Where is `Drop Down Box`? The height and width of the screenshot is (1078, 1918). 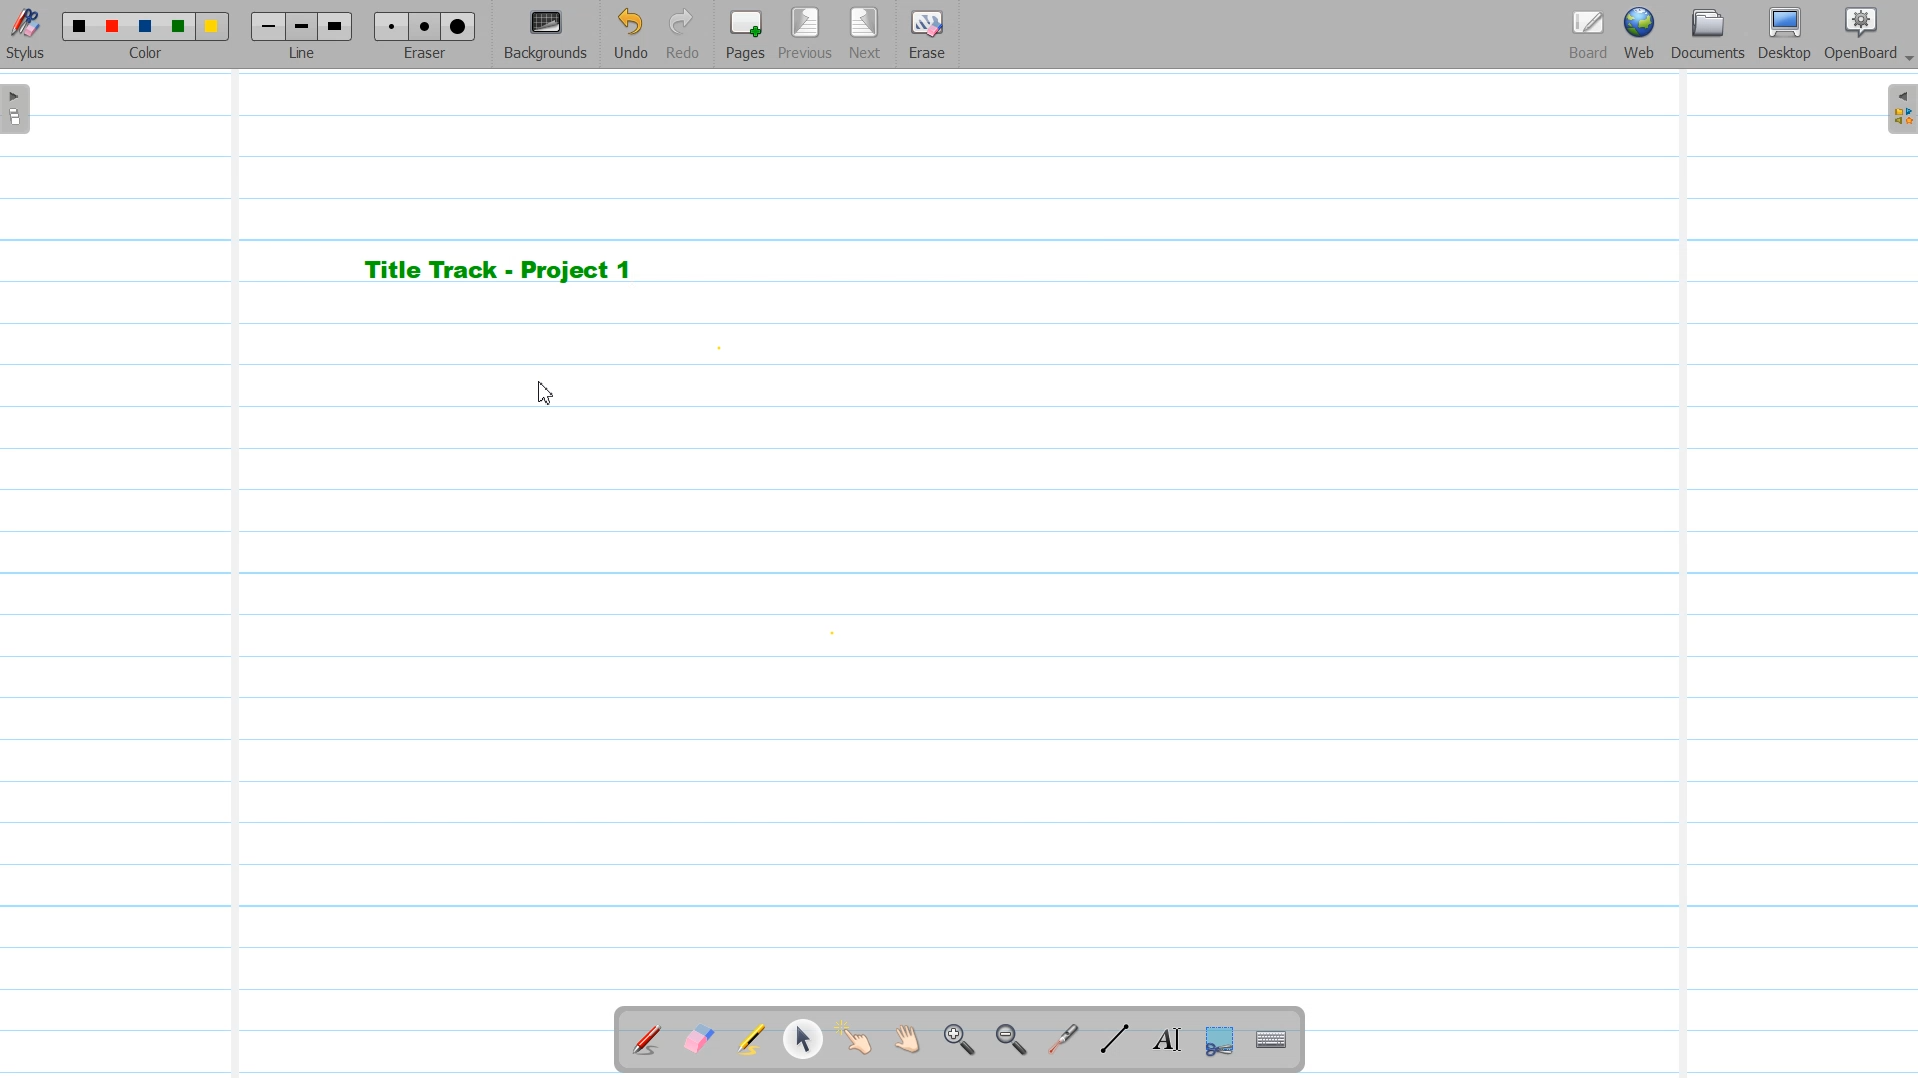
Drop Down Box is located at coordinates (1906, 59).